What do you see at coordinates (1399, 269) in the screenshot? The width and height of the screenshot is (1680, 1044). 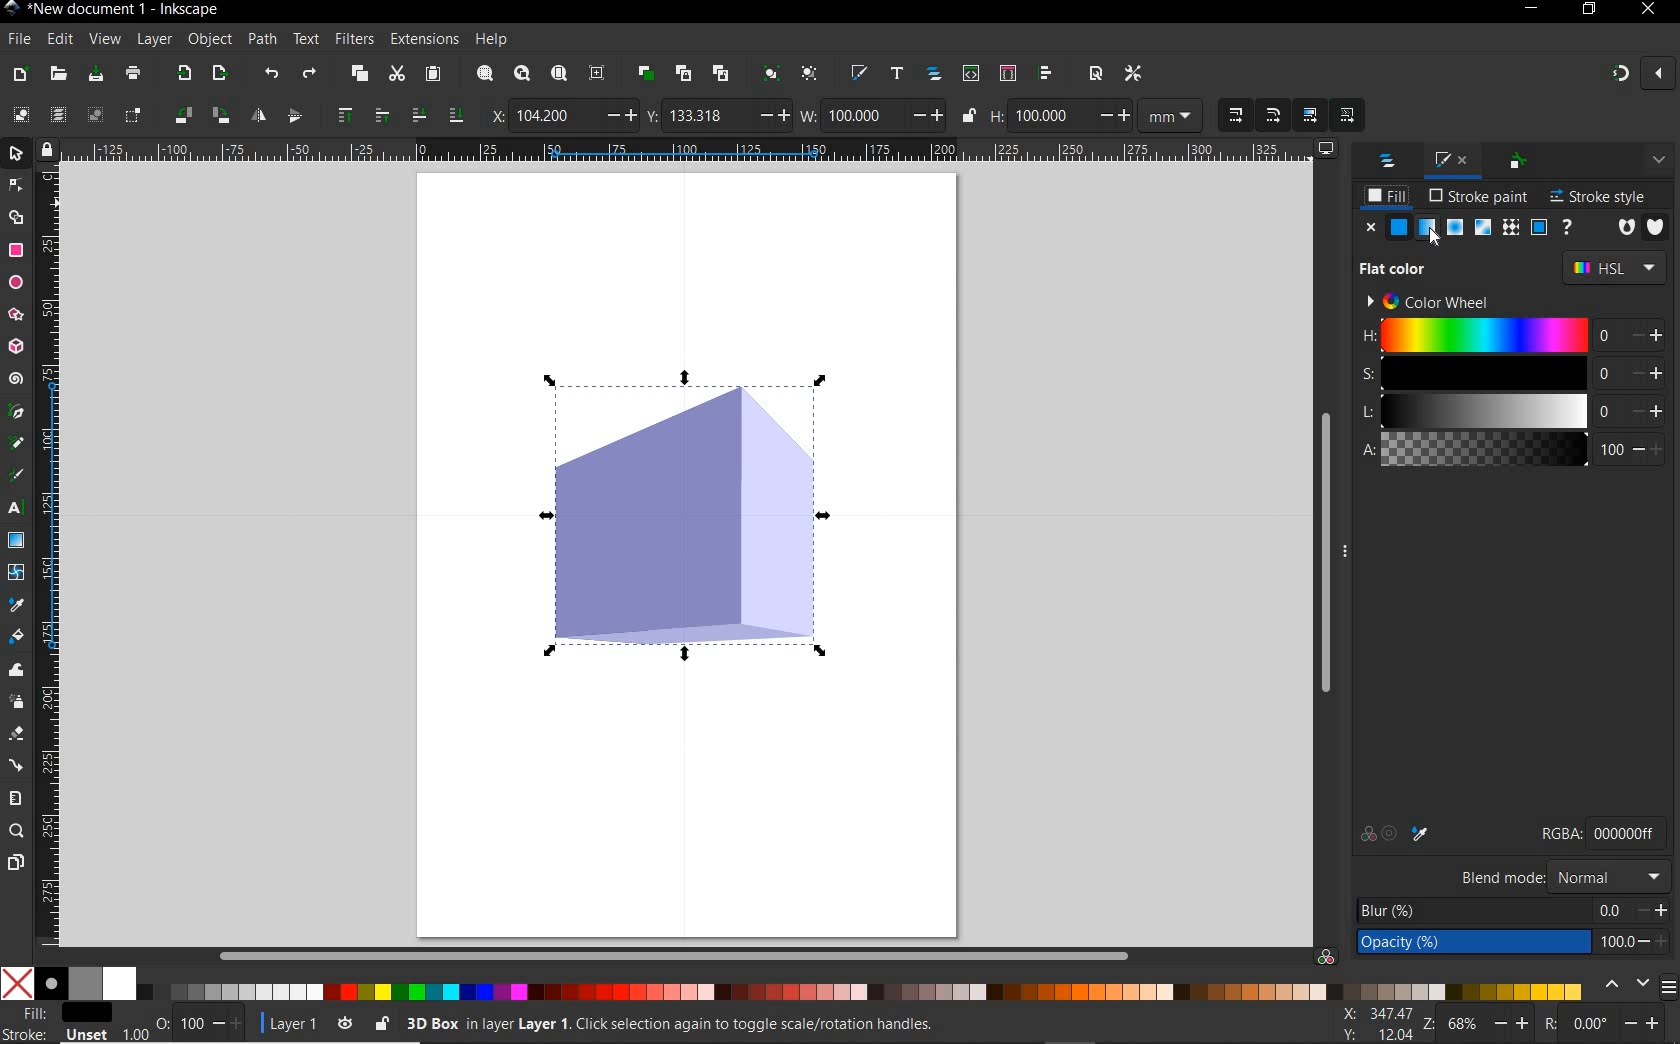 I see `FLAT COLOR` at bounding box center [1399, 269].